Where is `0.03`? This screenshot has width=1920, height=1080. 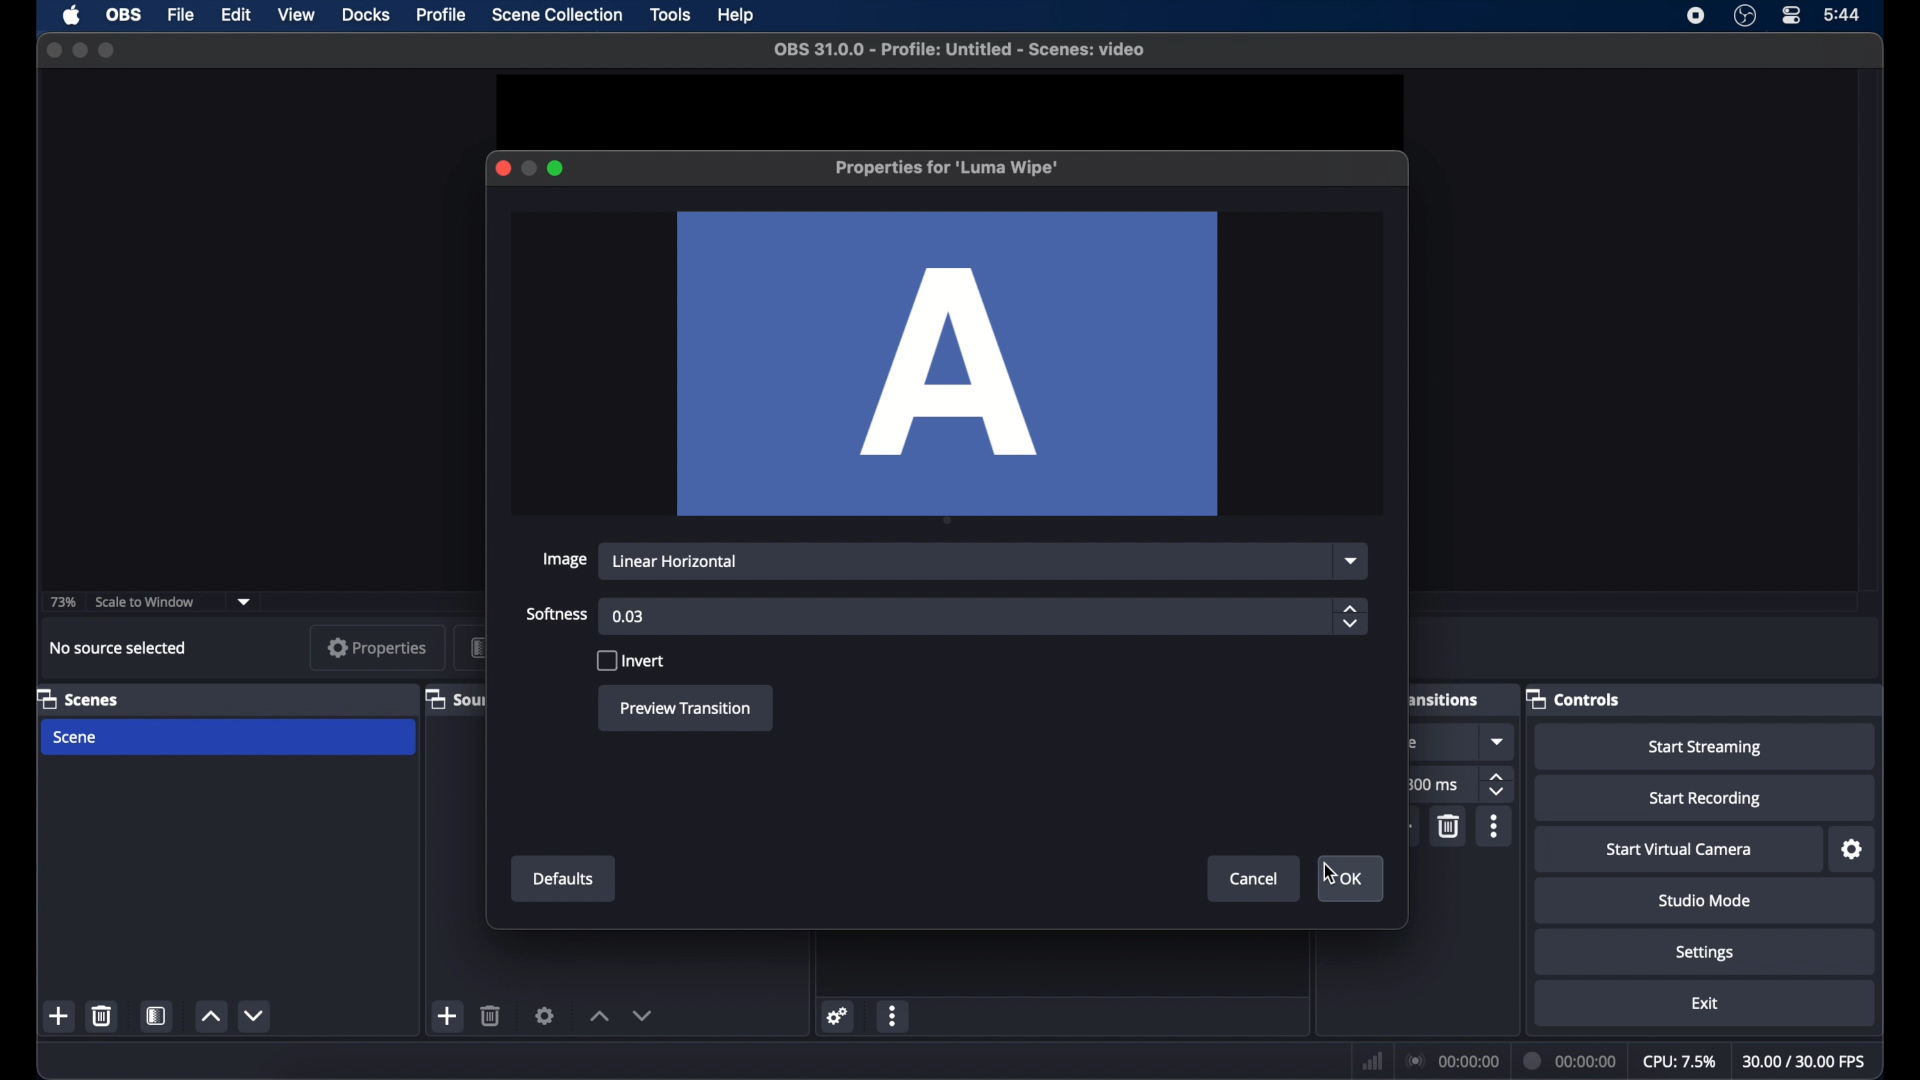
0.03 is located at coordinates (628, 617).